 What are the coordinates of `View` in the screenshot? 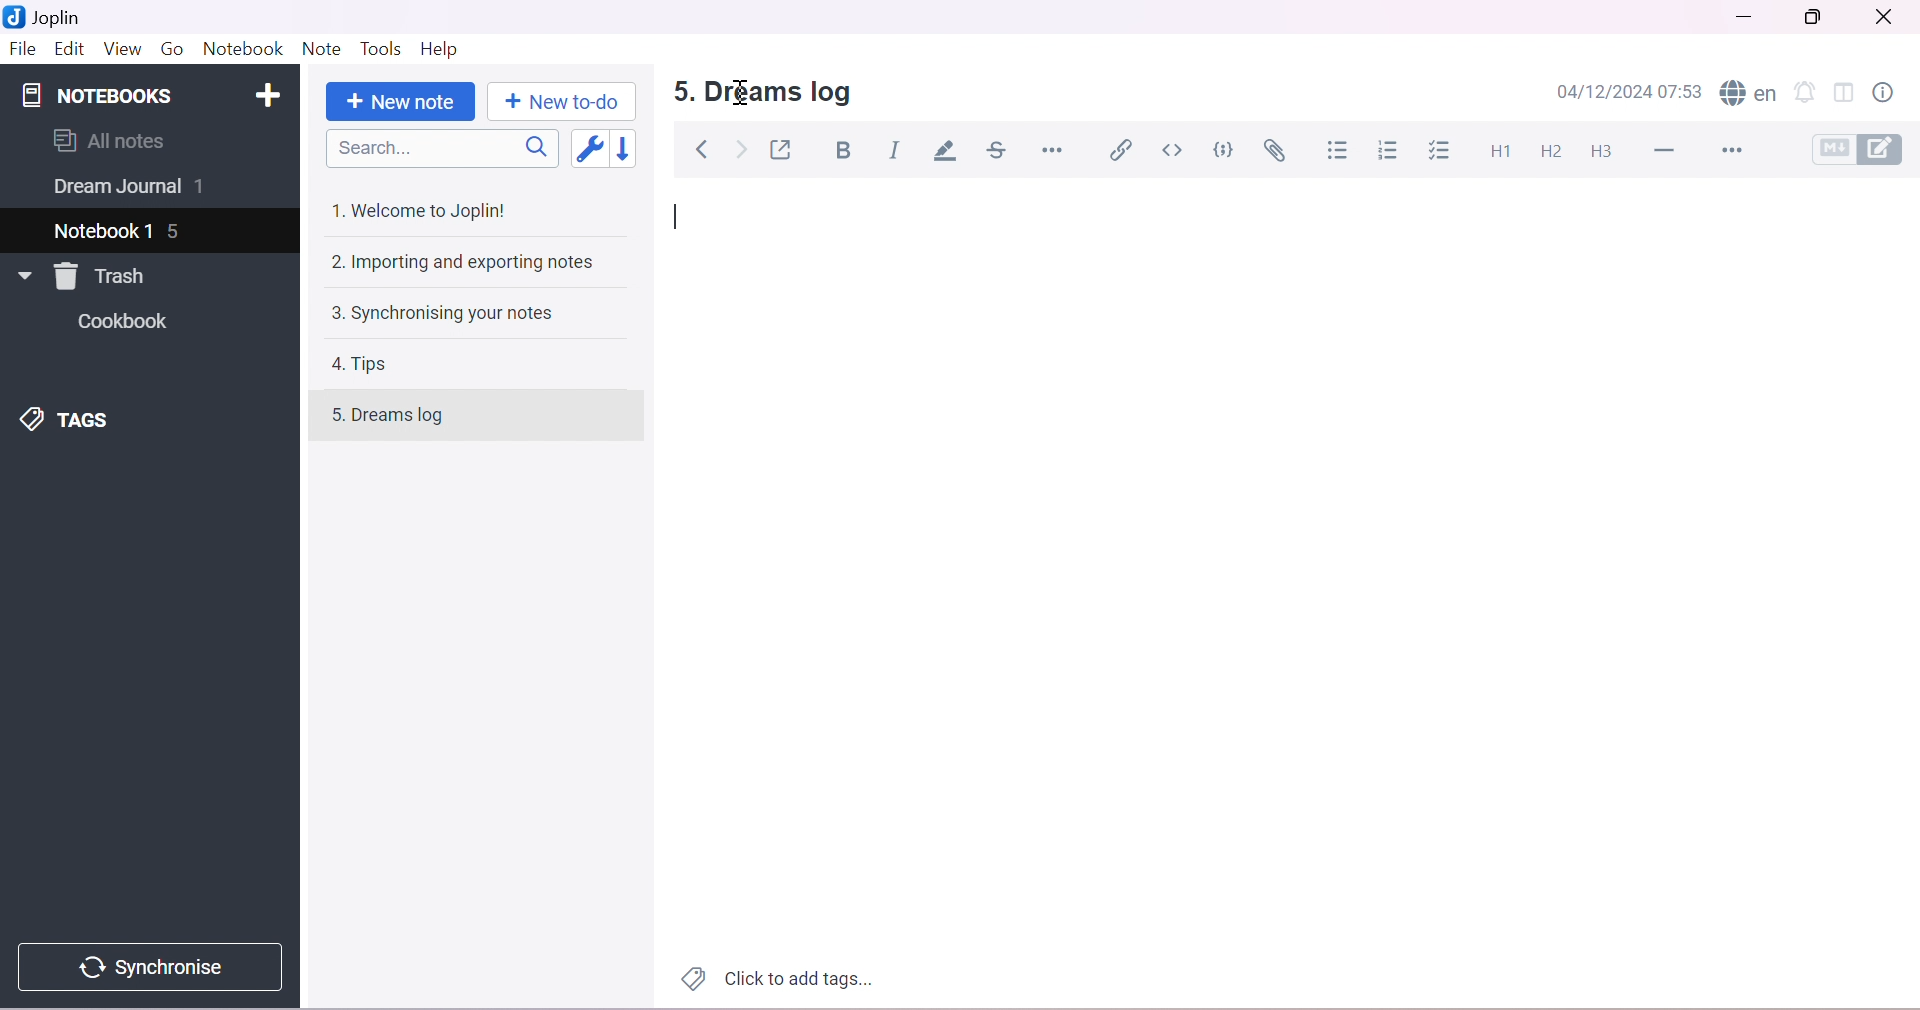 It's located at (121, 48).